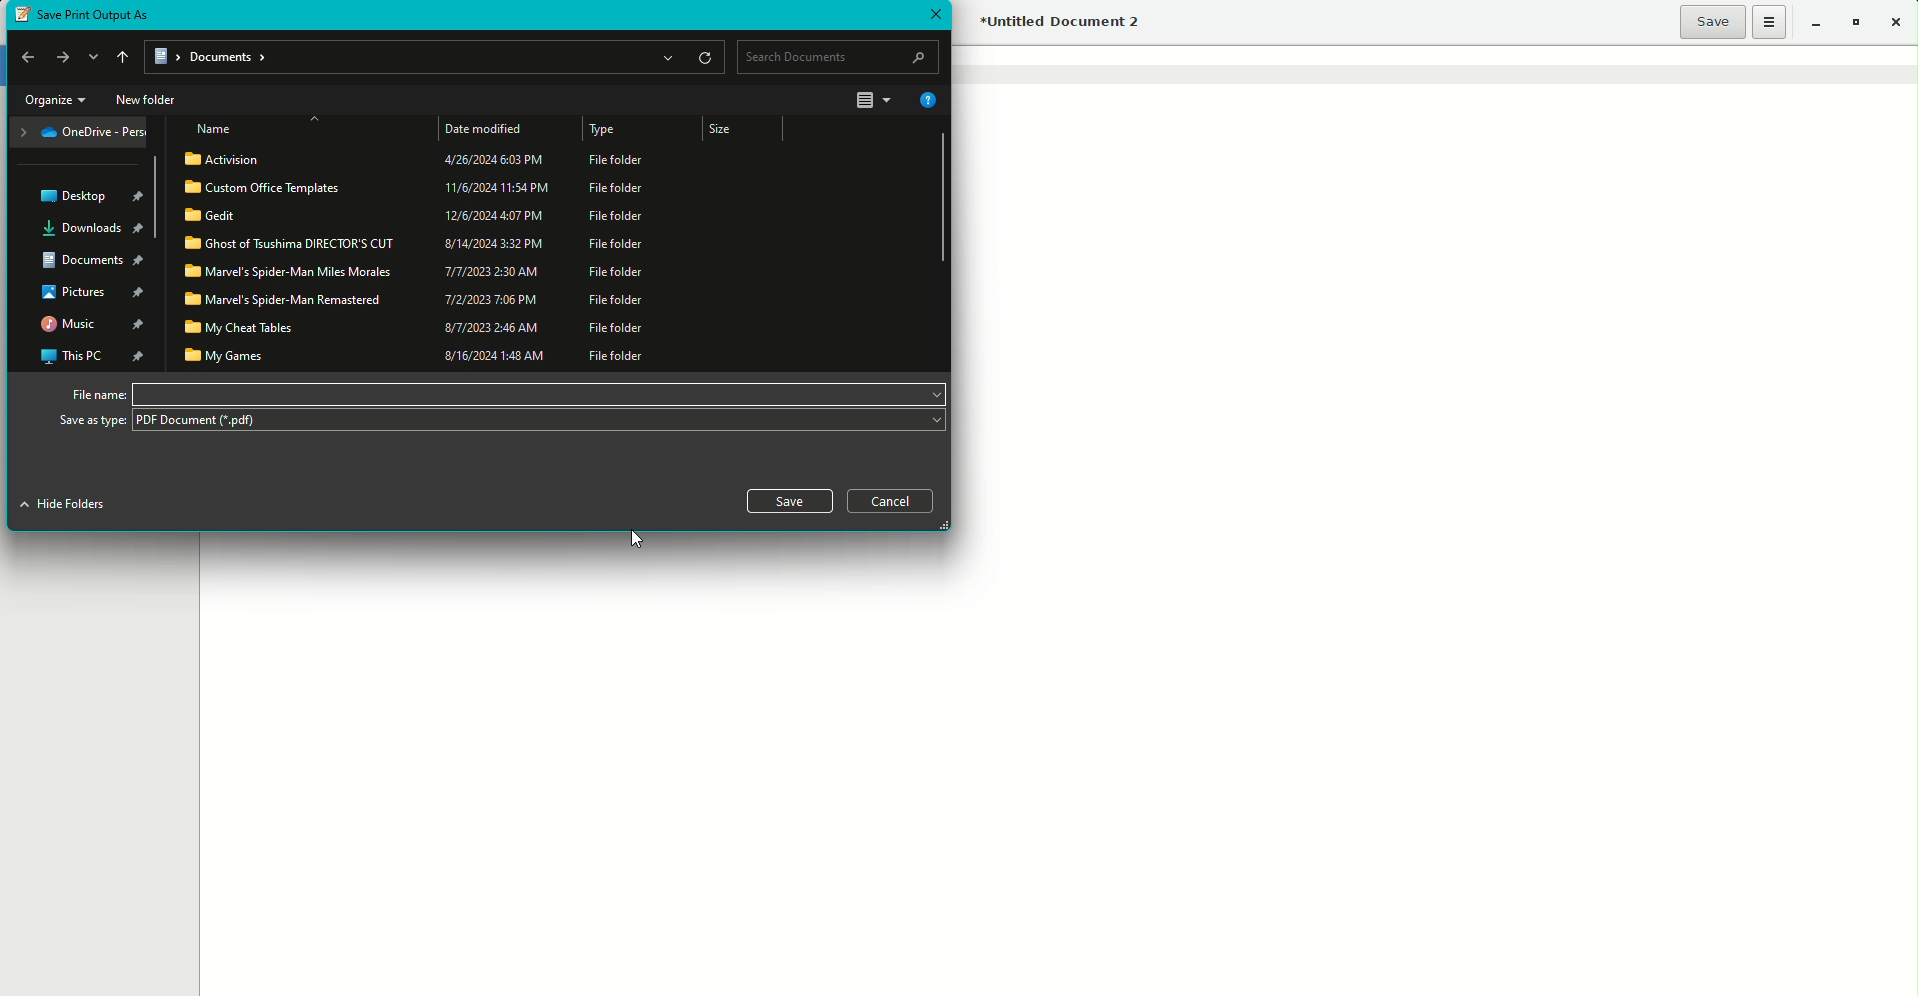 The width and height of the screenshot is (1918, 996). I want to click on Untitled Document 2, so click(1063, 24).